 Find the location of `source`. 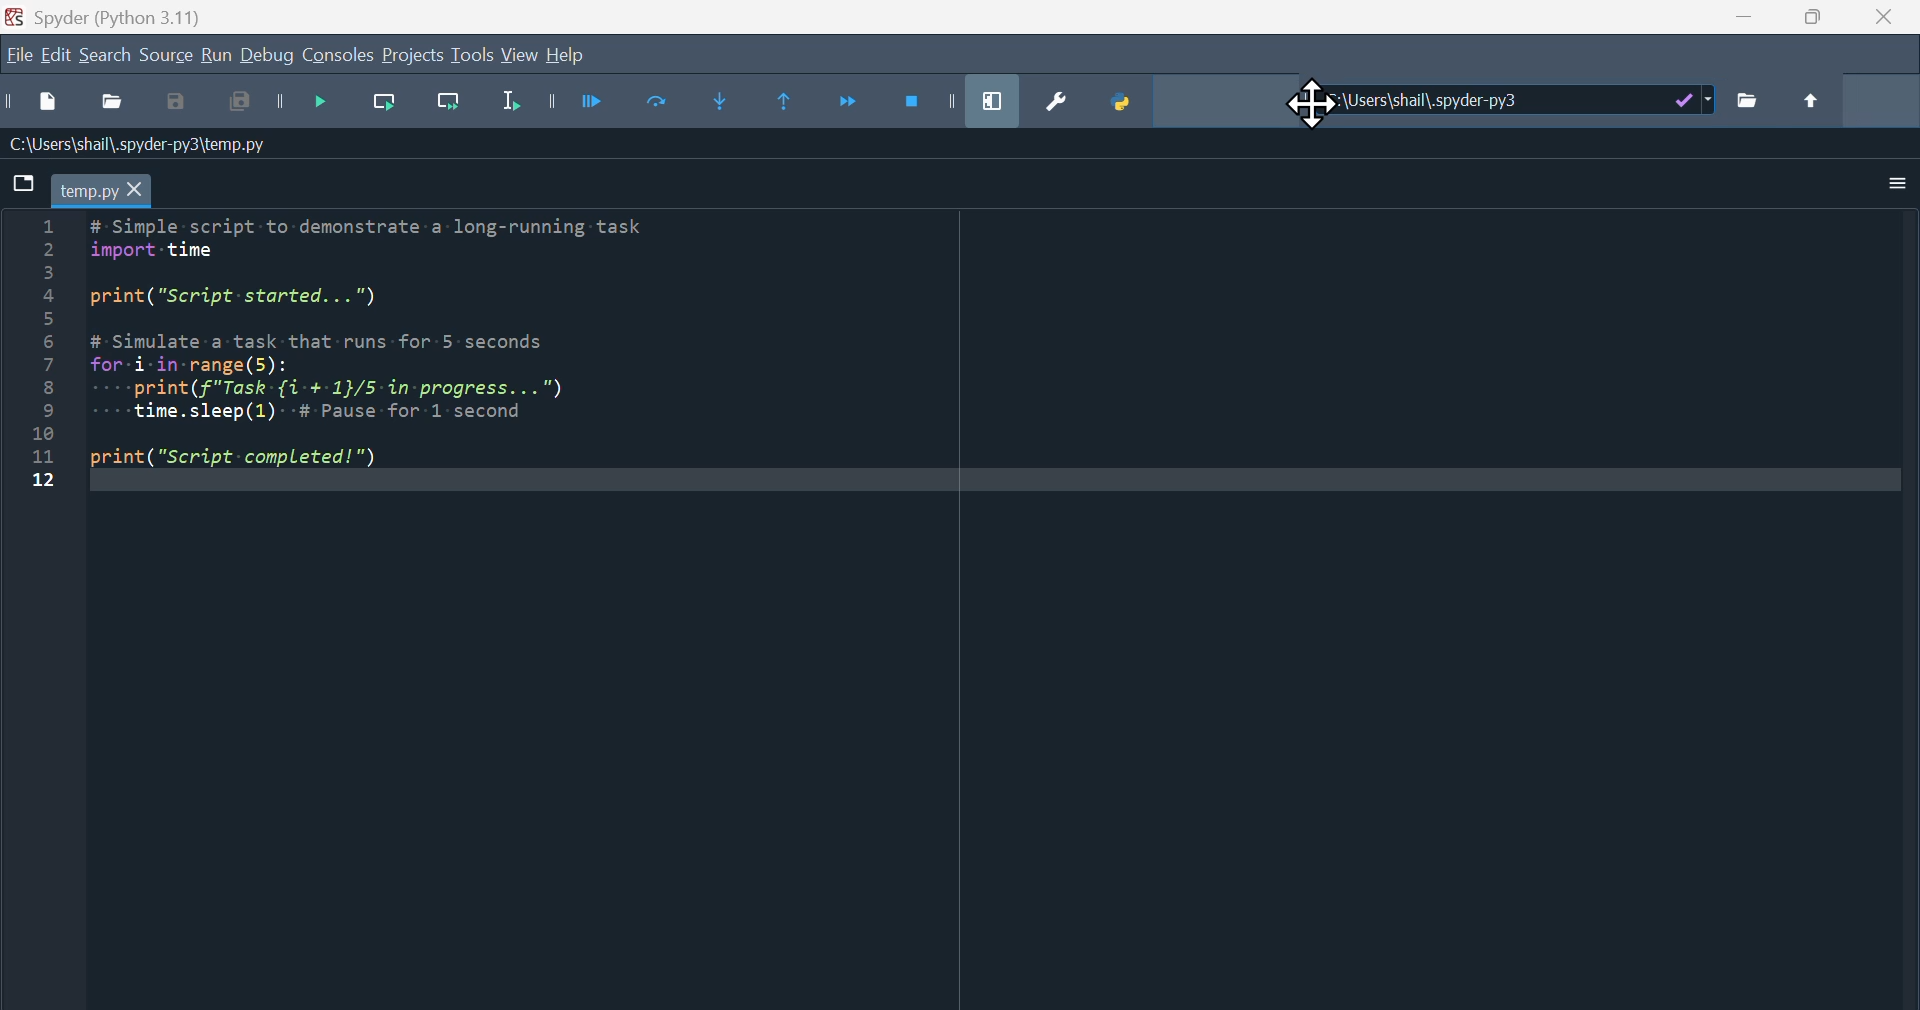

source is located at coordinates (164, 58).